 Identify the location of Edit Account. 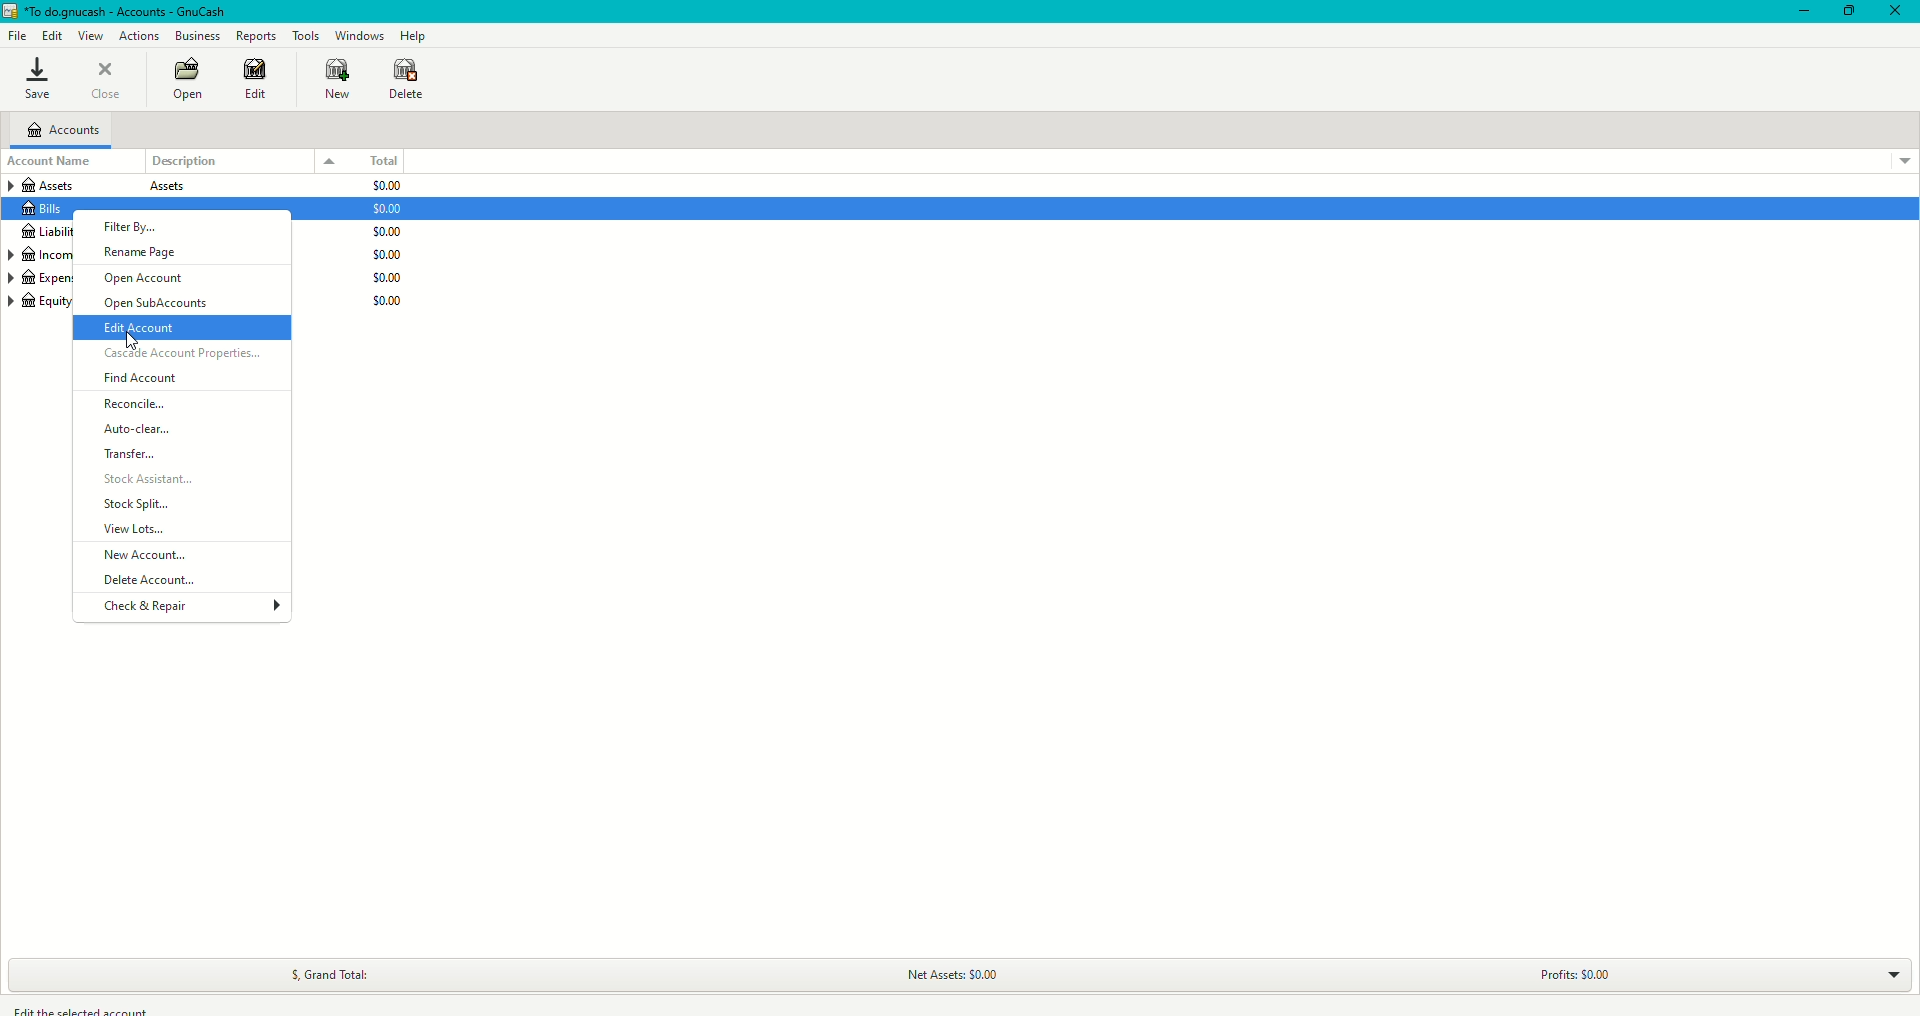
(147, 329).